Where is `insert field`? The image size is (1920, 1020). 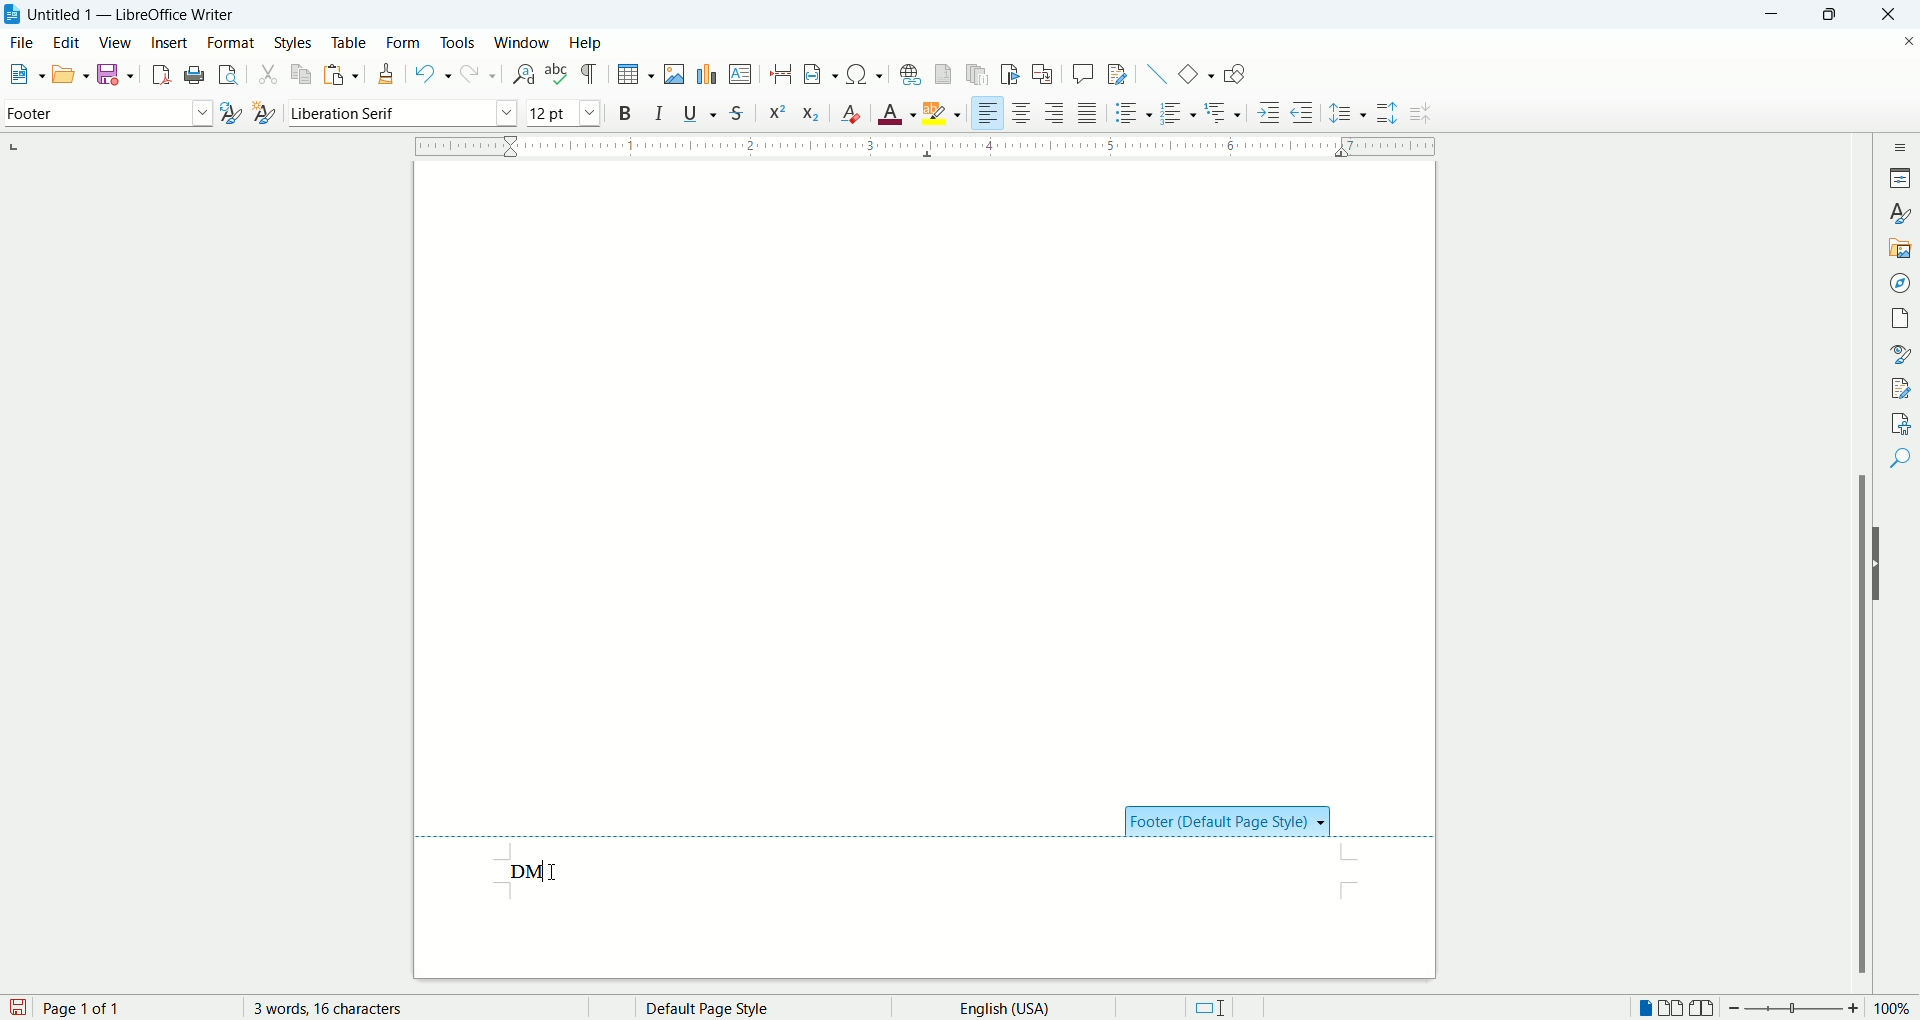 insert field is located at coordinates (820, 75).